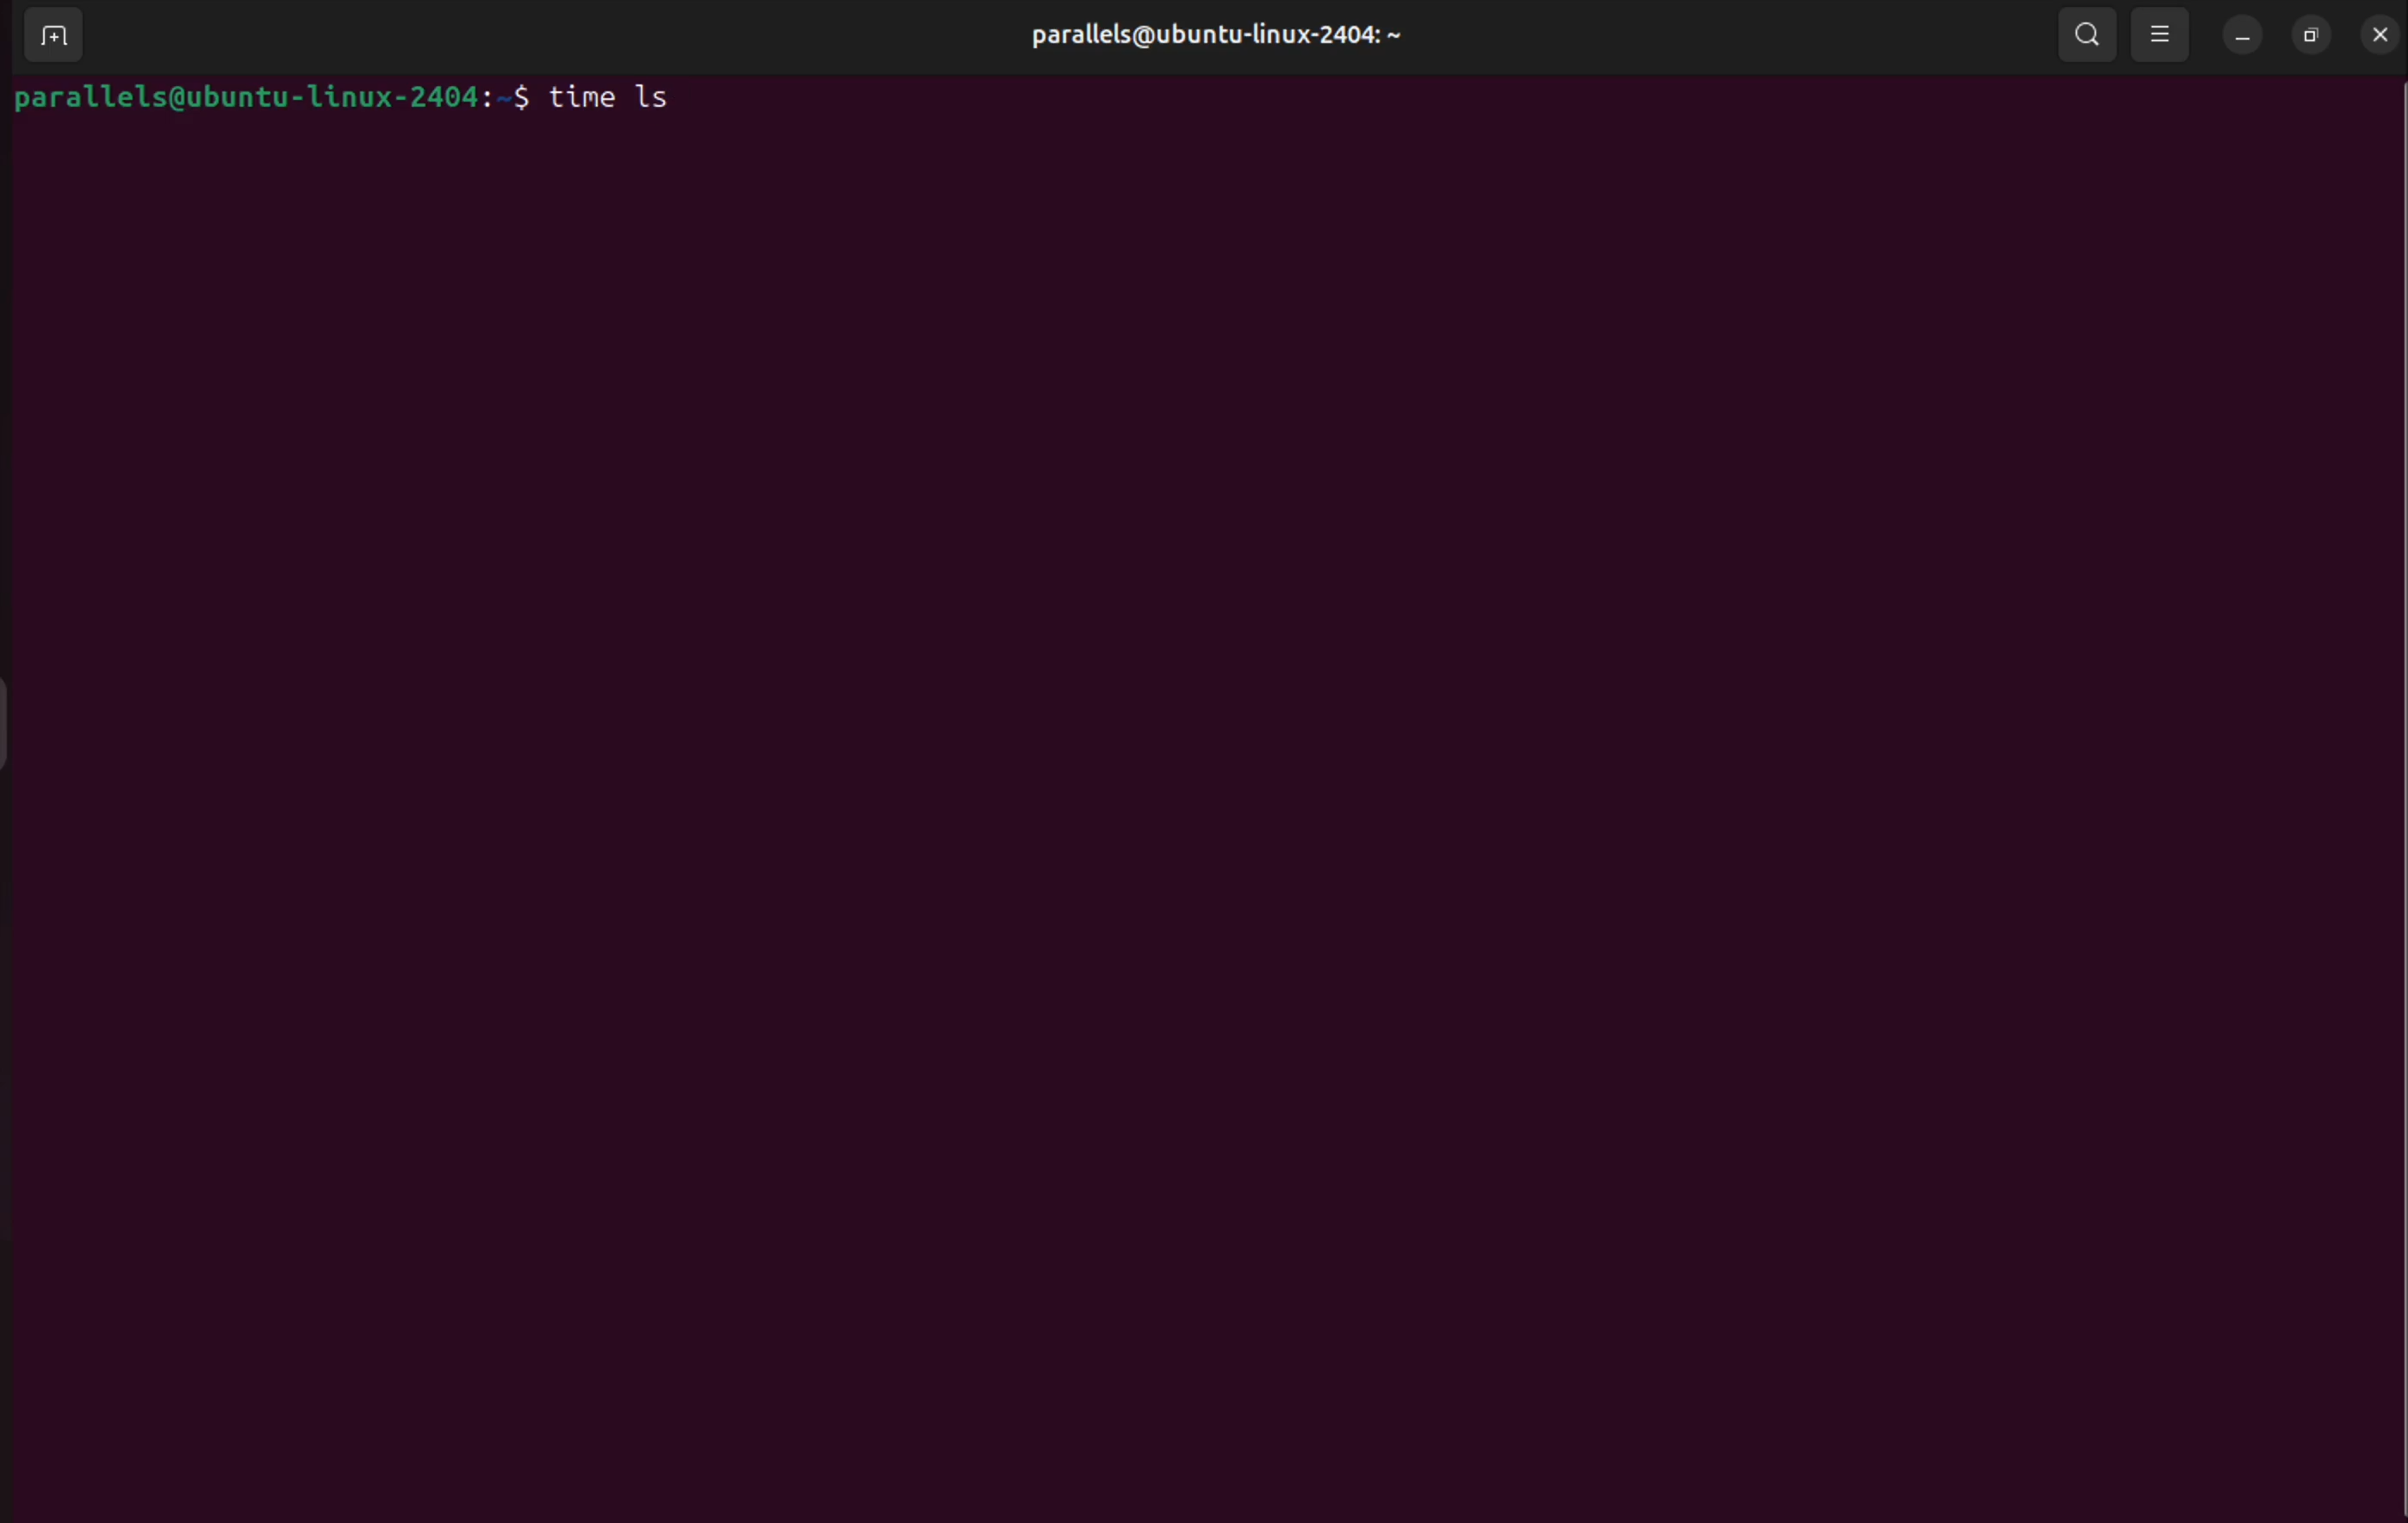  Describe the element at coordinates (2314, 35) in the screenshot. I see `resize` at that location.